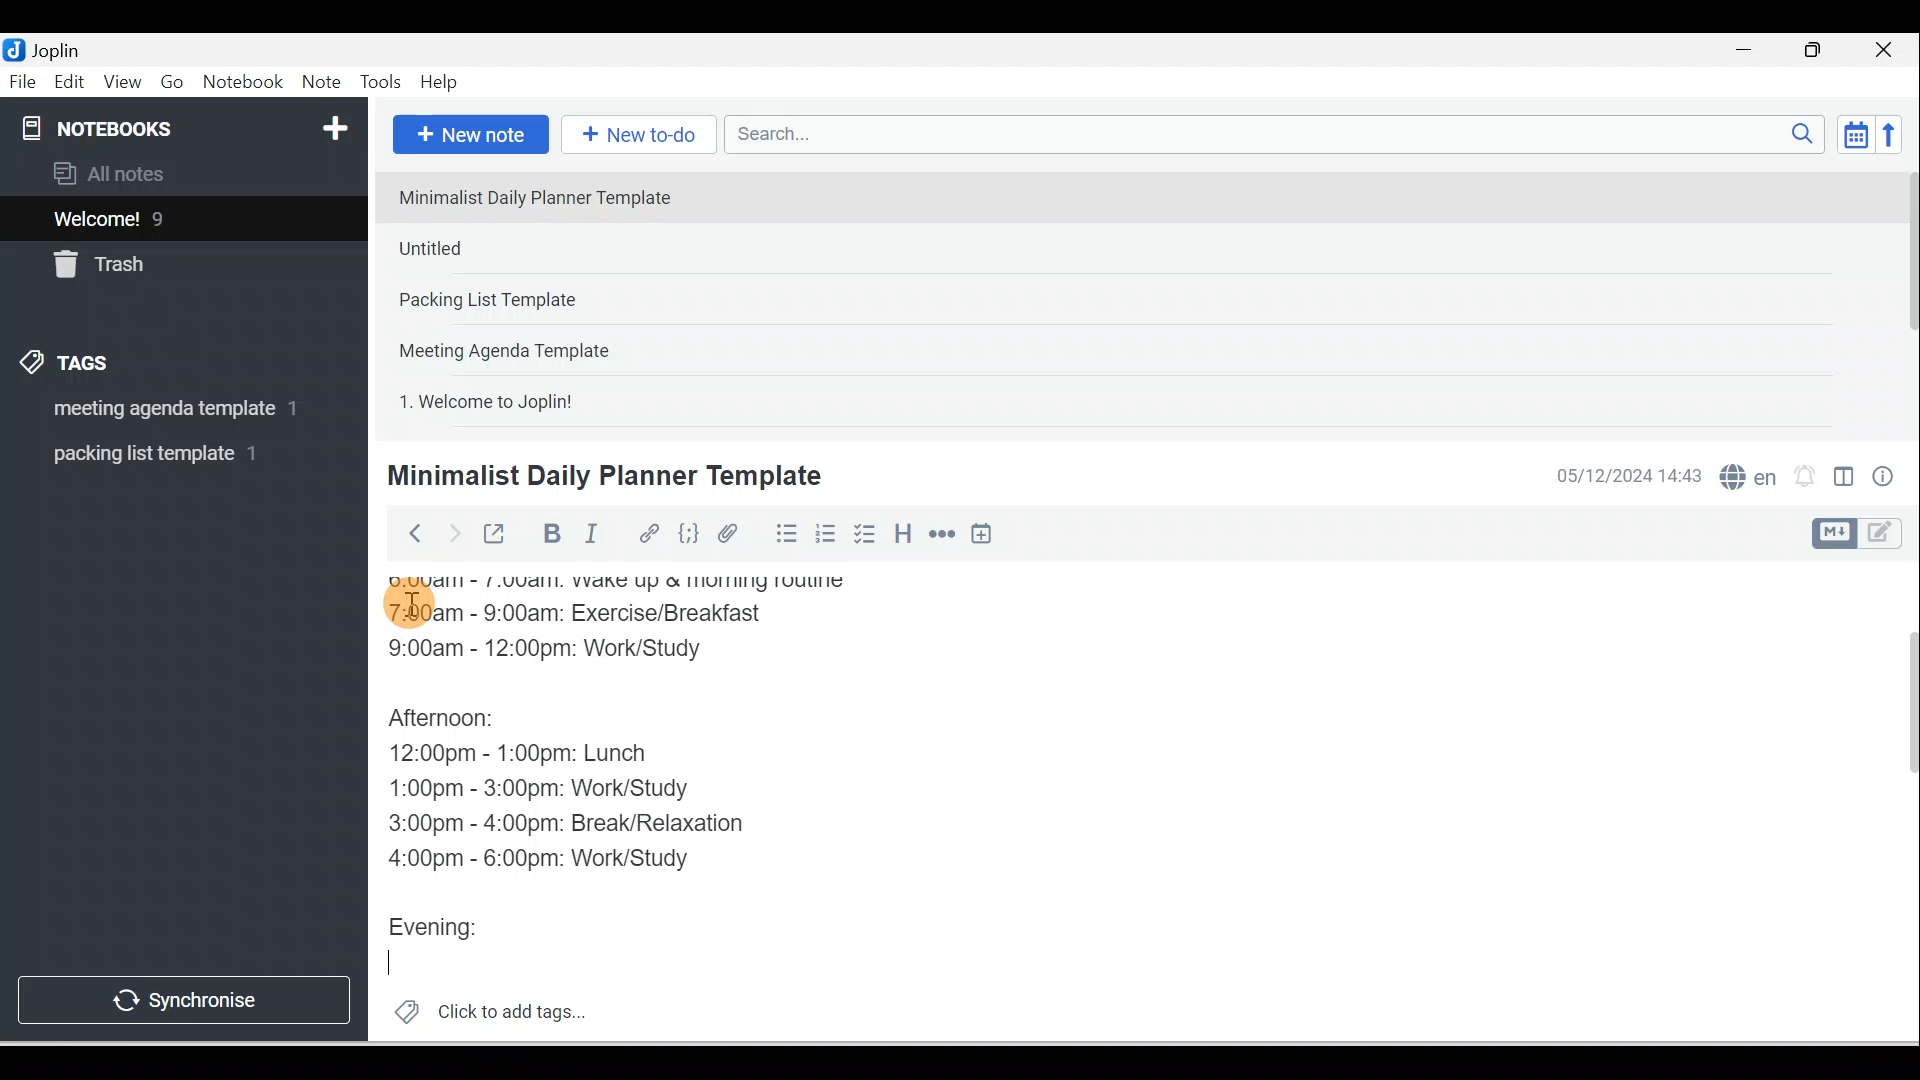  What do you see at coordinates (981, 535) in the screenshot?
I see `Insert time` at bounding box center [981, 535].